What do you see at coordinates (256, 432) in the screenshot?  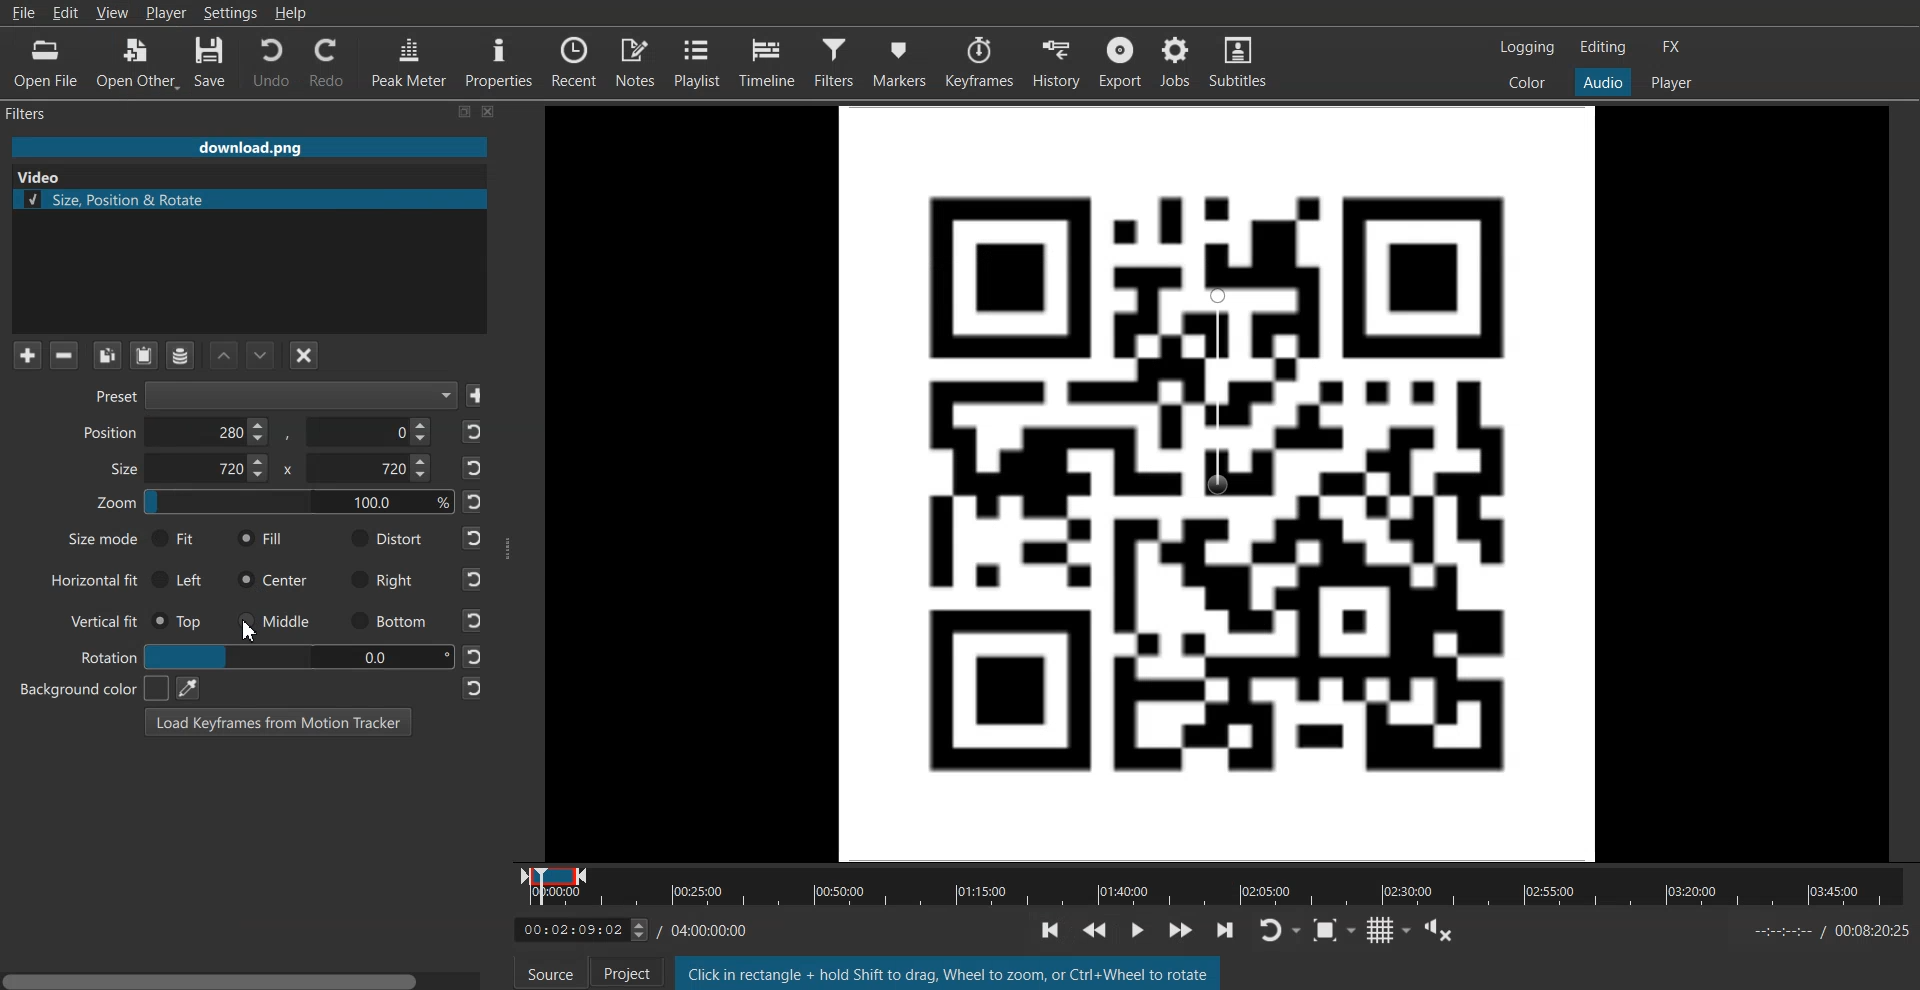 I see `Position X and Y Co-ordinate` at bounding box center [256, 432].